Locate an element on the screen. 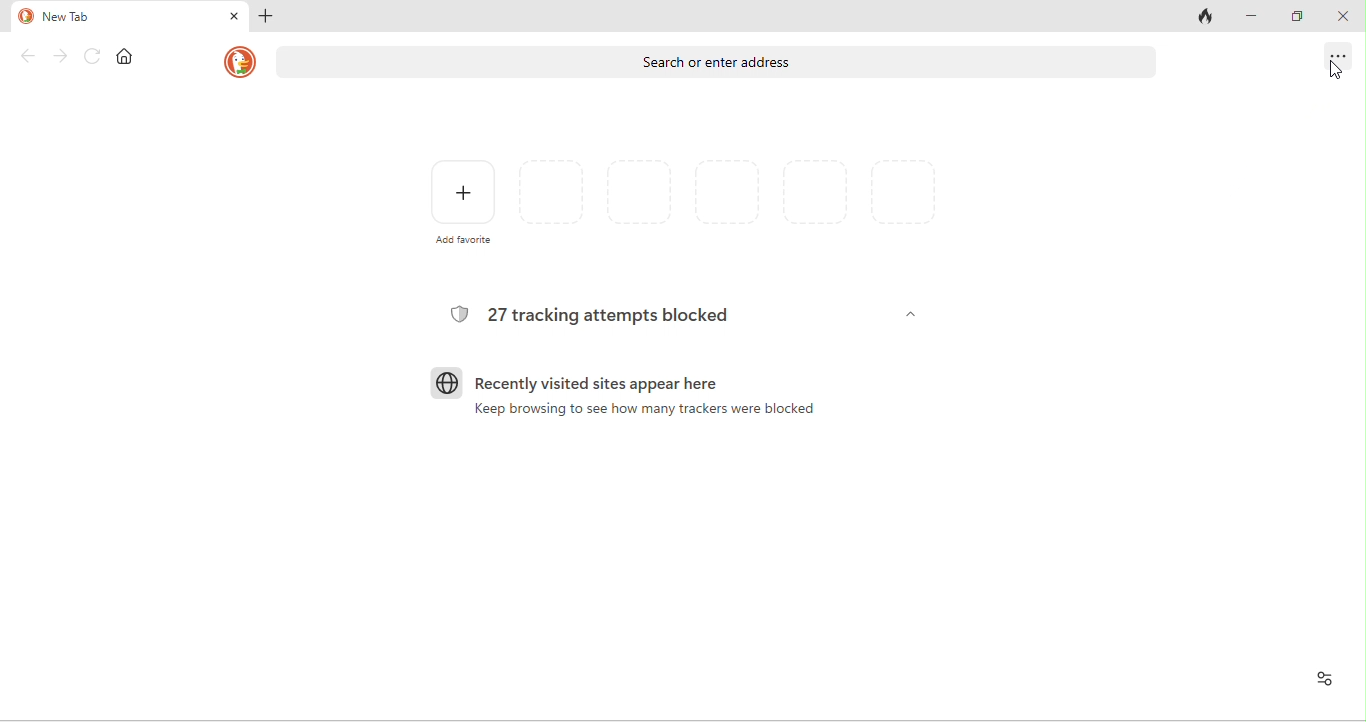  duck duck go is located at coordinates (24, 17).